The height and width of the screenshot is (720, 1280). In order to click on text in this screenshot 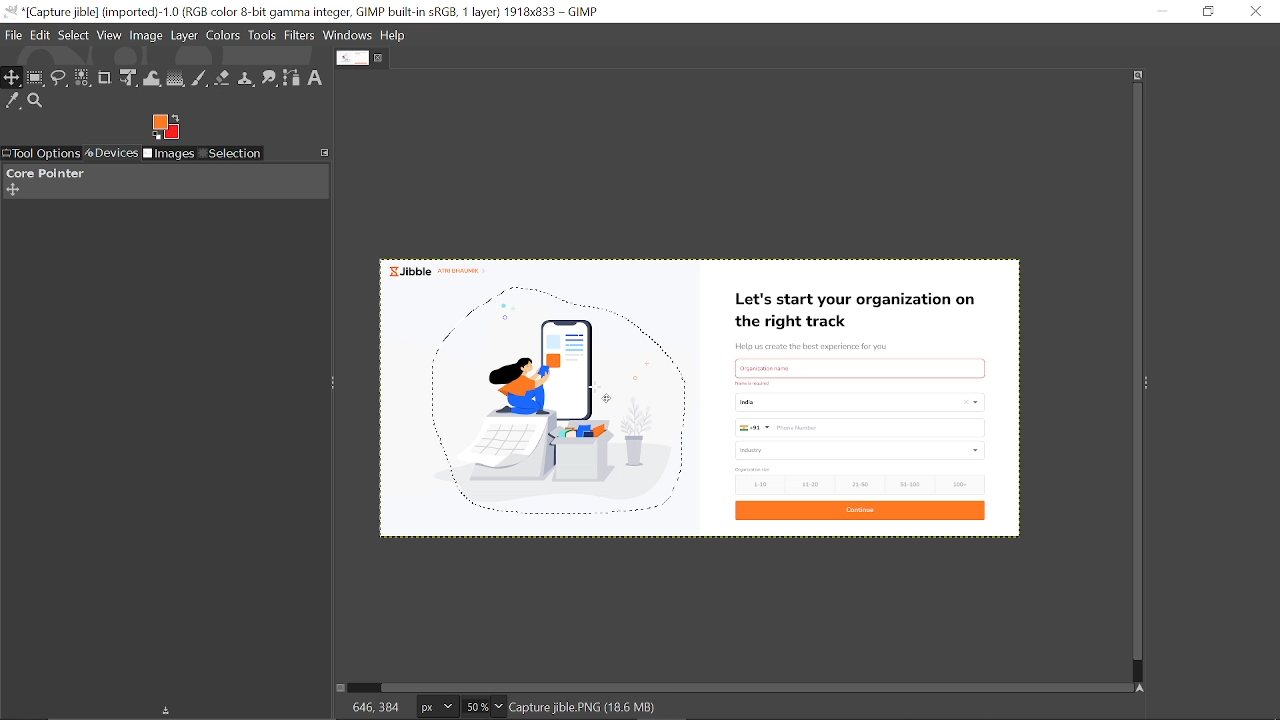, I will do `click(779, 367)`.